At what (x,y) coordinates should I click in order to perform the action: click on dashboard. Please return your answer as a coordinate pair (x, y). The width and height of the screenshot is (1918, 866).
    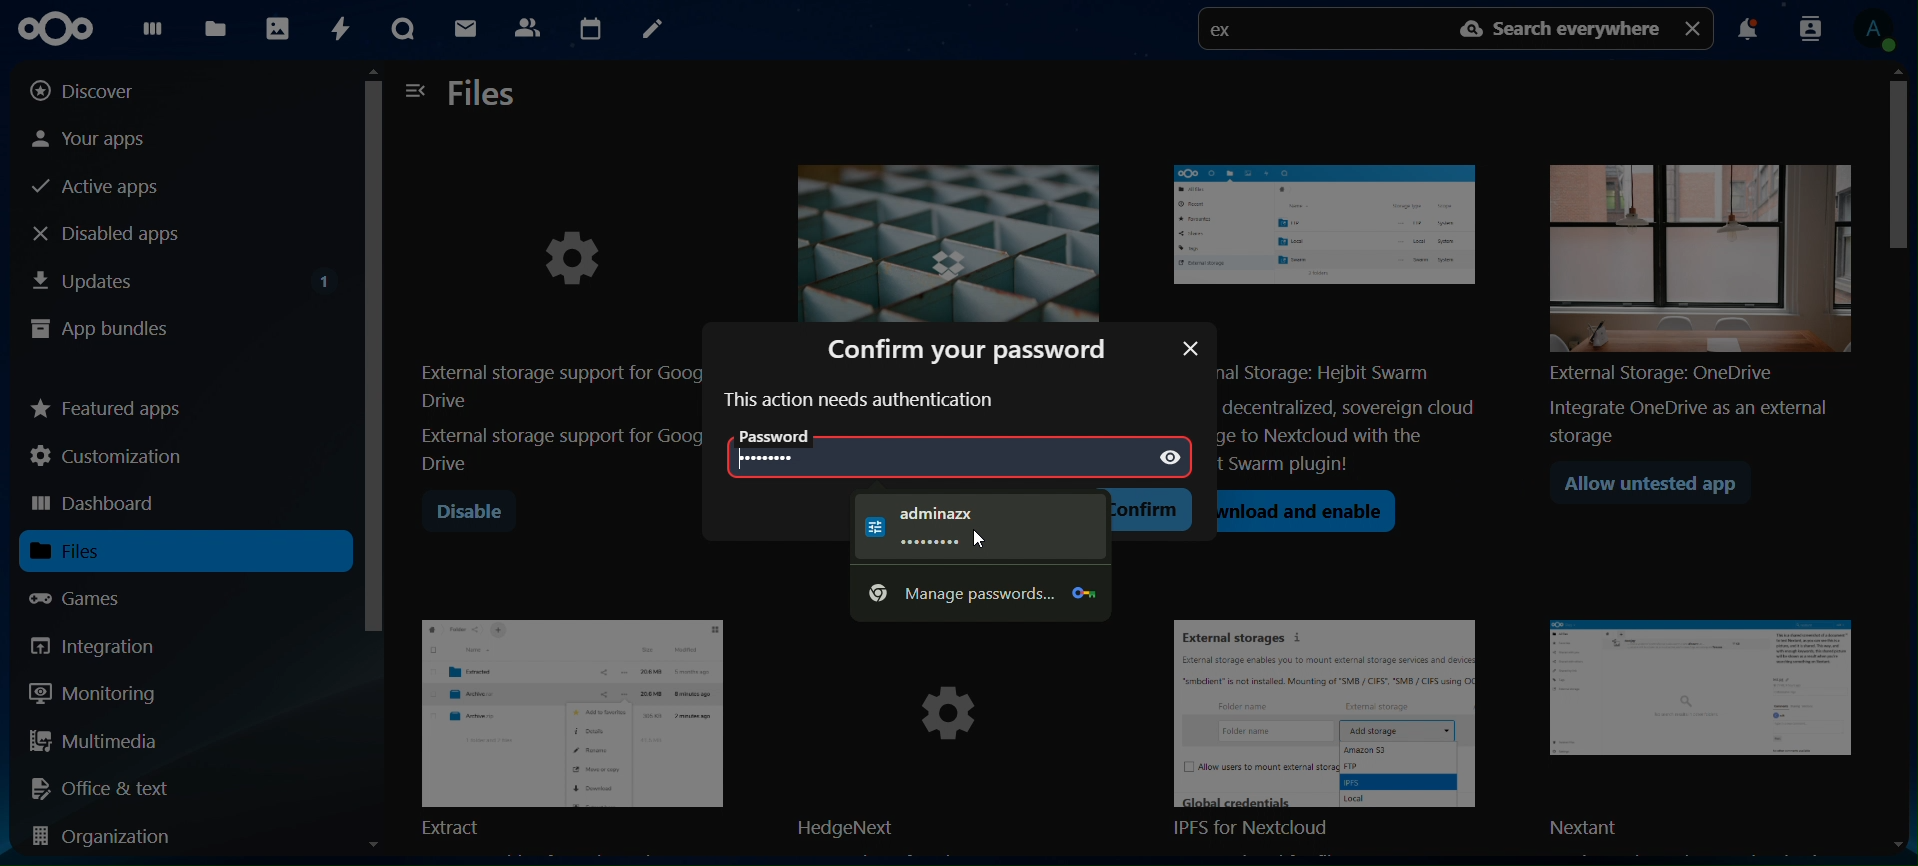
    Looking at the image, I should click on (152, 33).